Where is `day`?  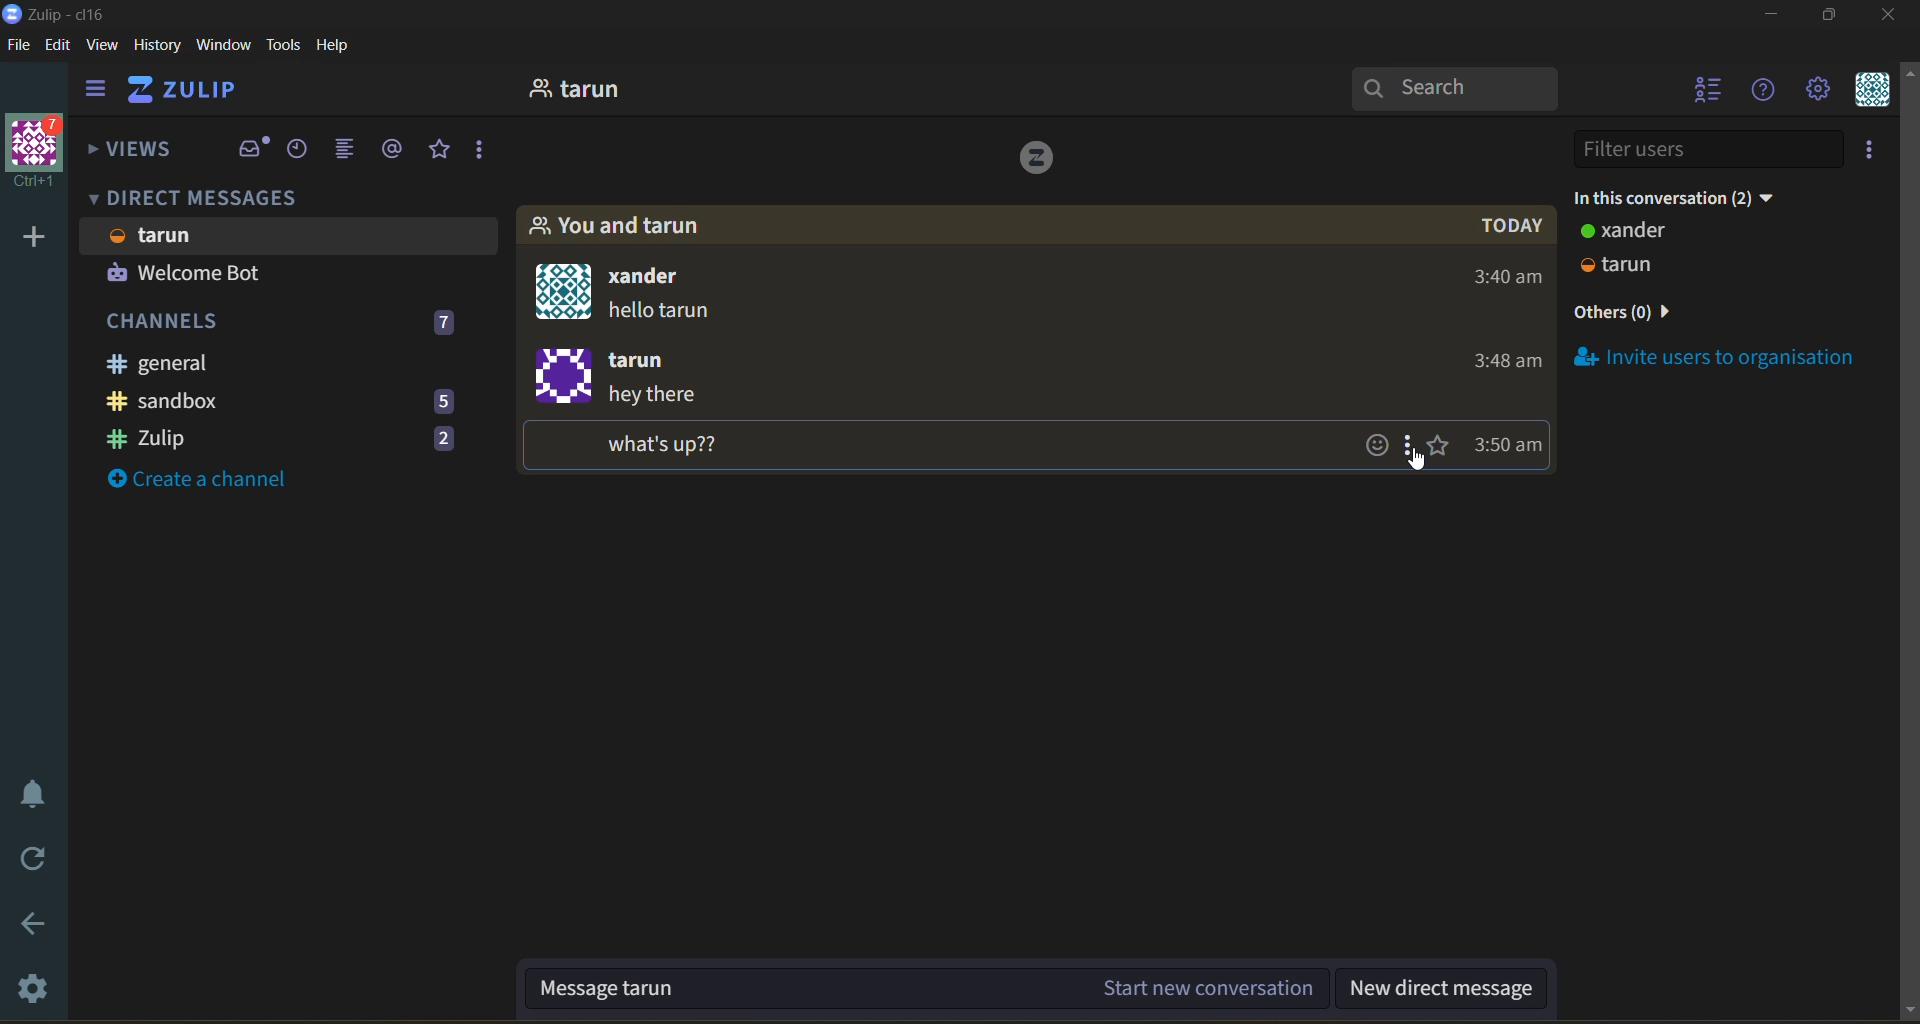
day is located at coordinates (1516, 228).